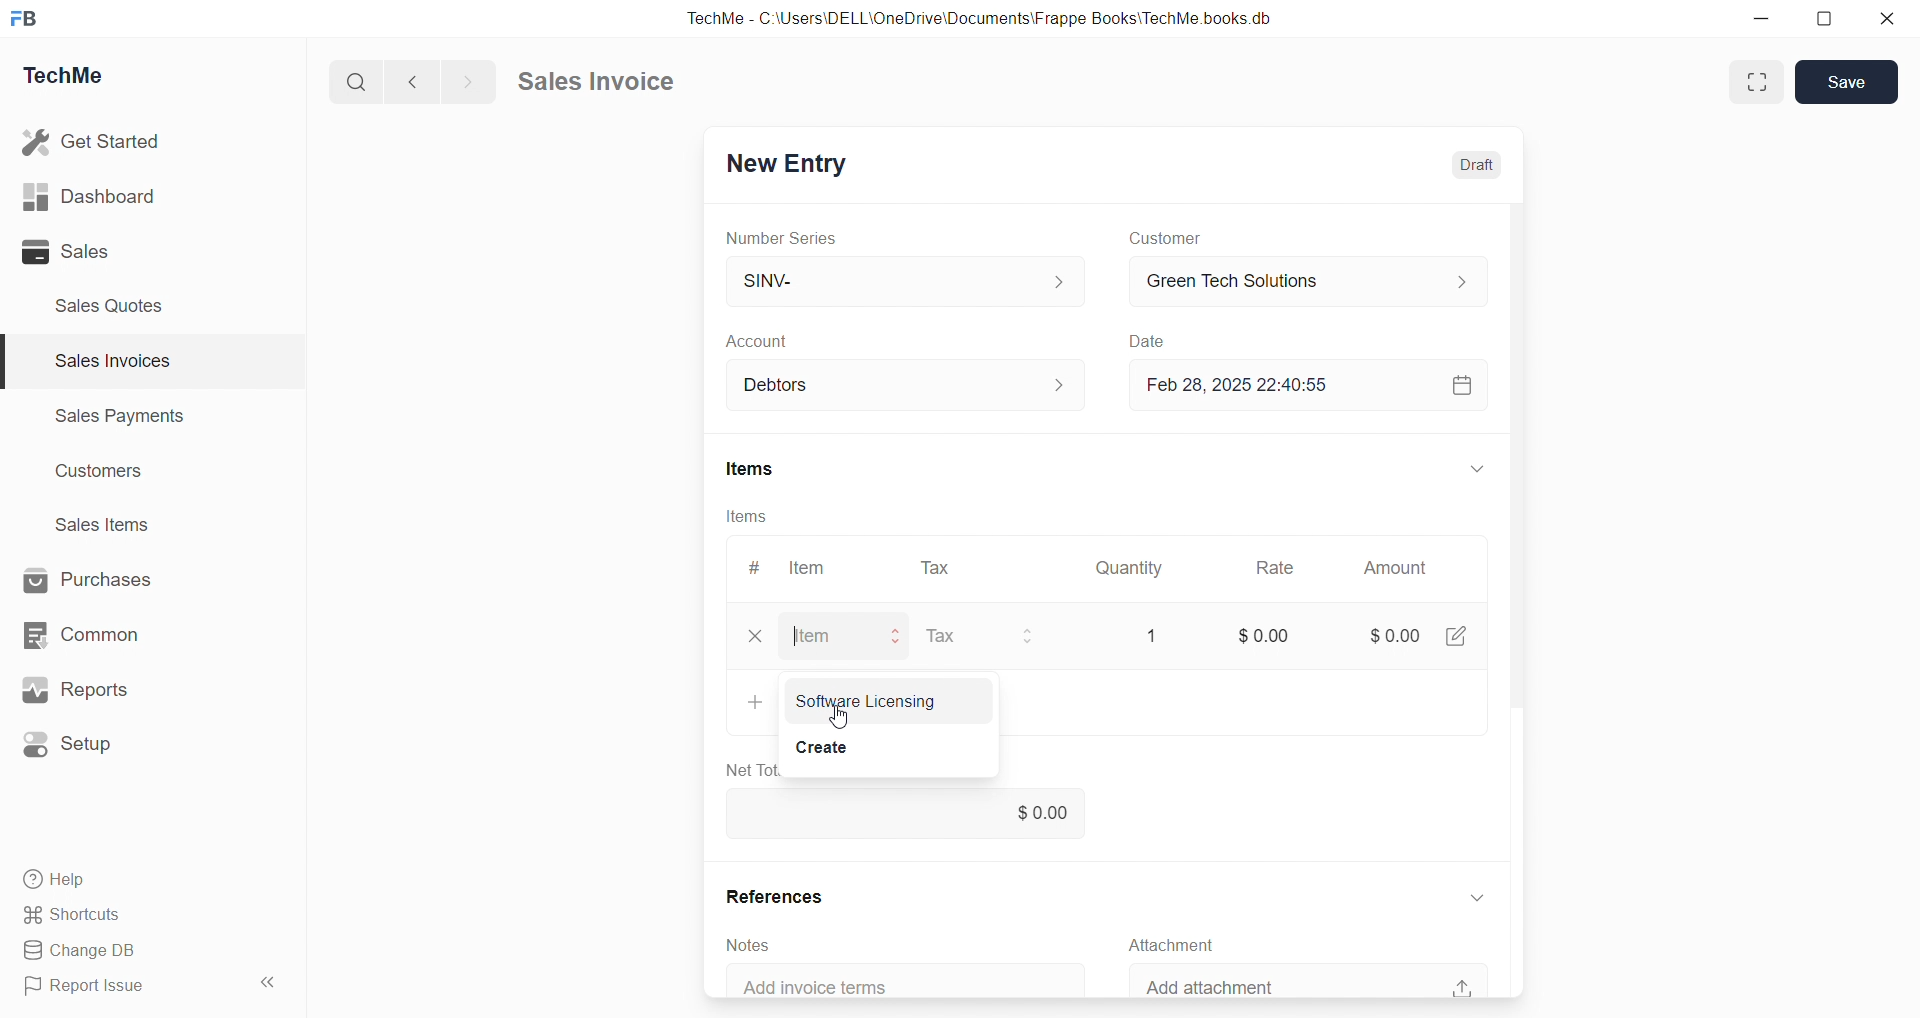 This screenshot has height=1018, width=1920. Describe the element at coordinates (897, 637) in the screenshot. I see `buttons` at that location.